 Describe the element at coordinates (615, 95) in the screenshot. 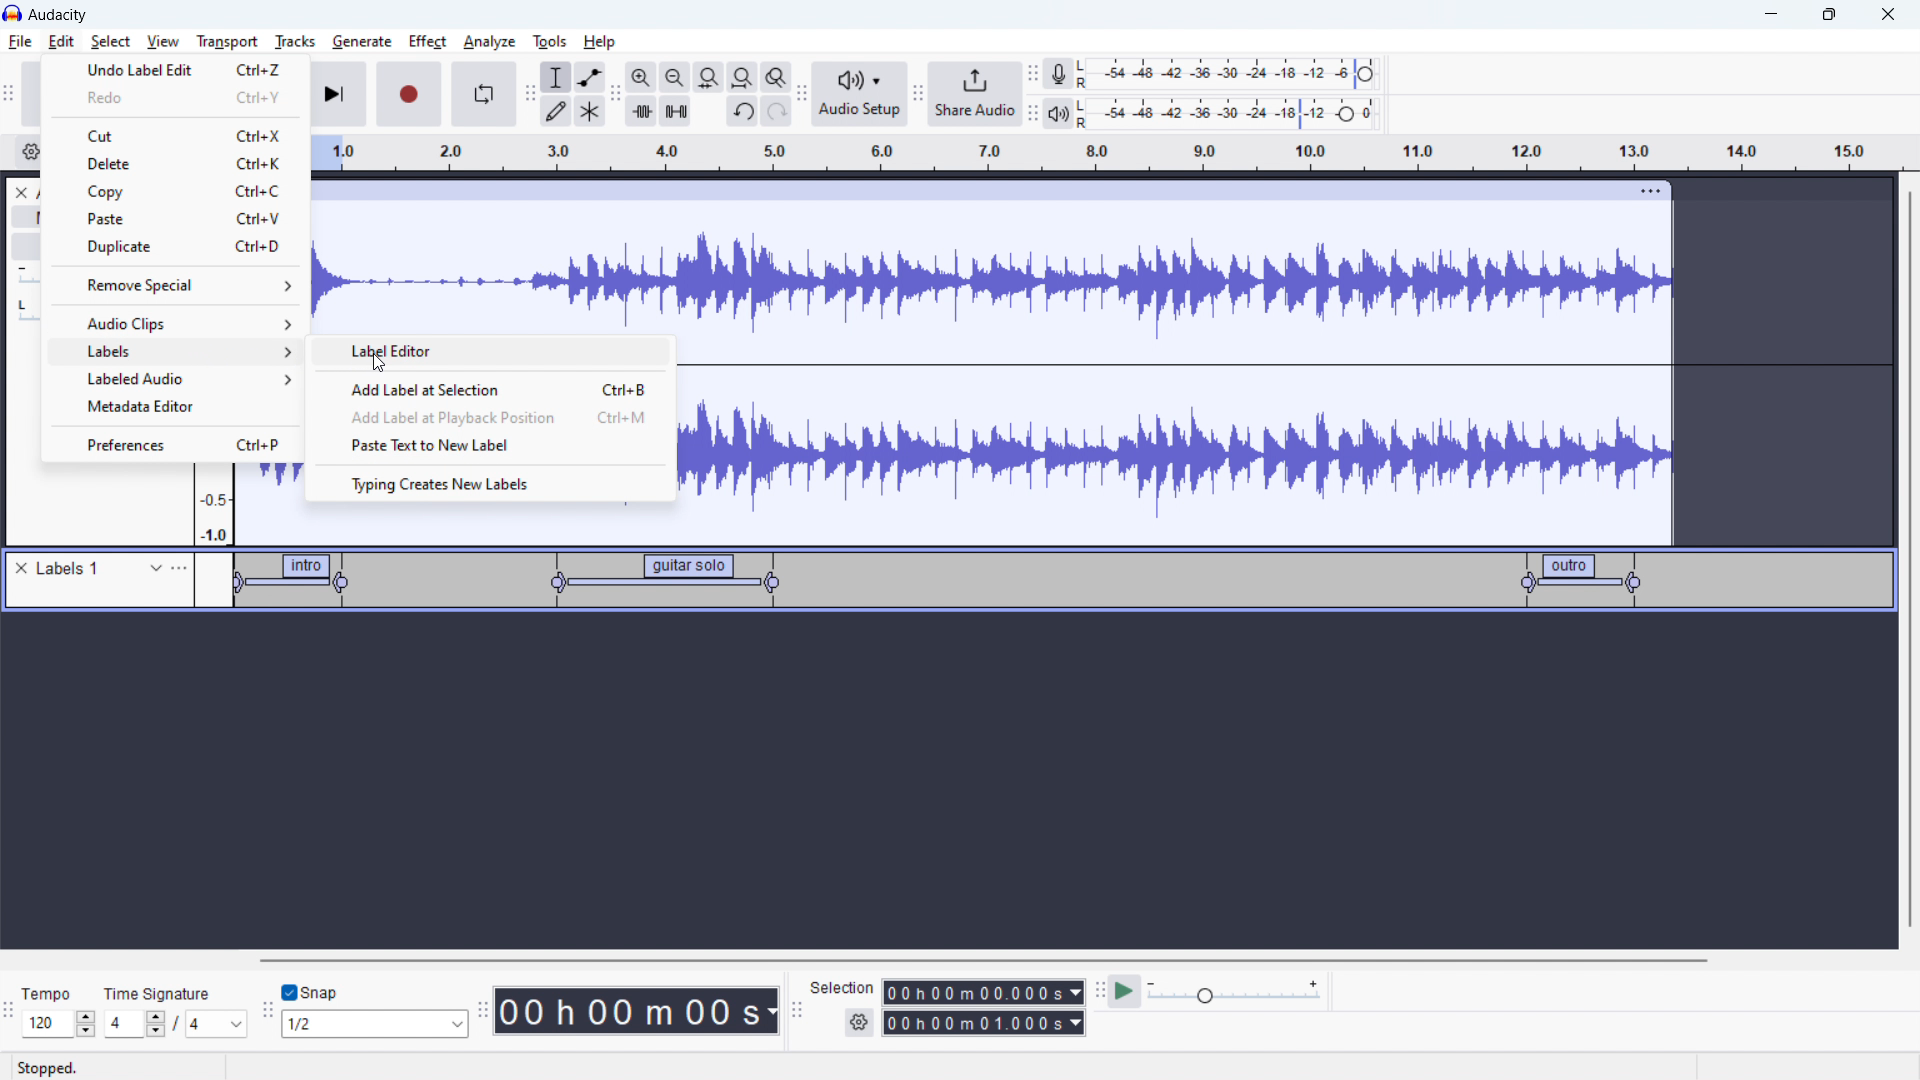

I see `edit toolbar` at that location.